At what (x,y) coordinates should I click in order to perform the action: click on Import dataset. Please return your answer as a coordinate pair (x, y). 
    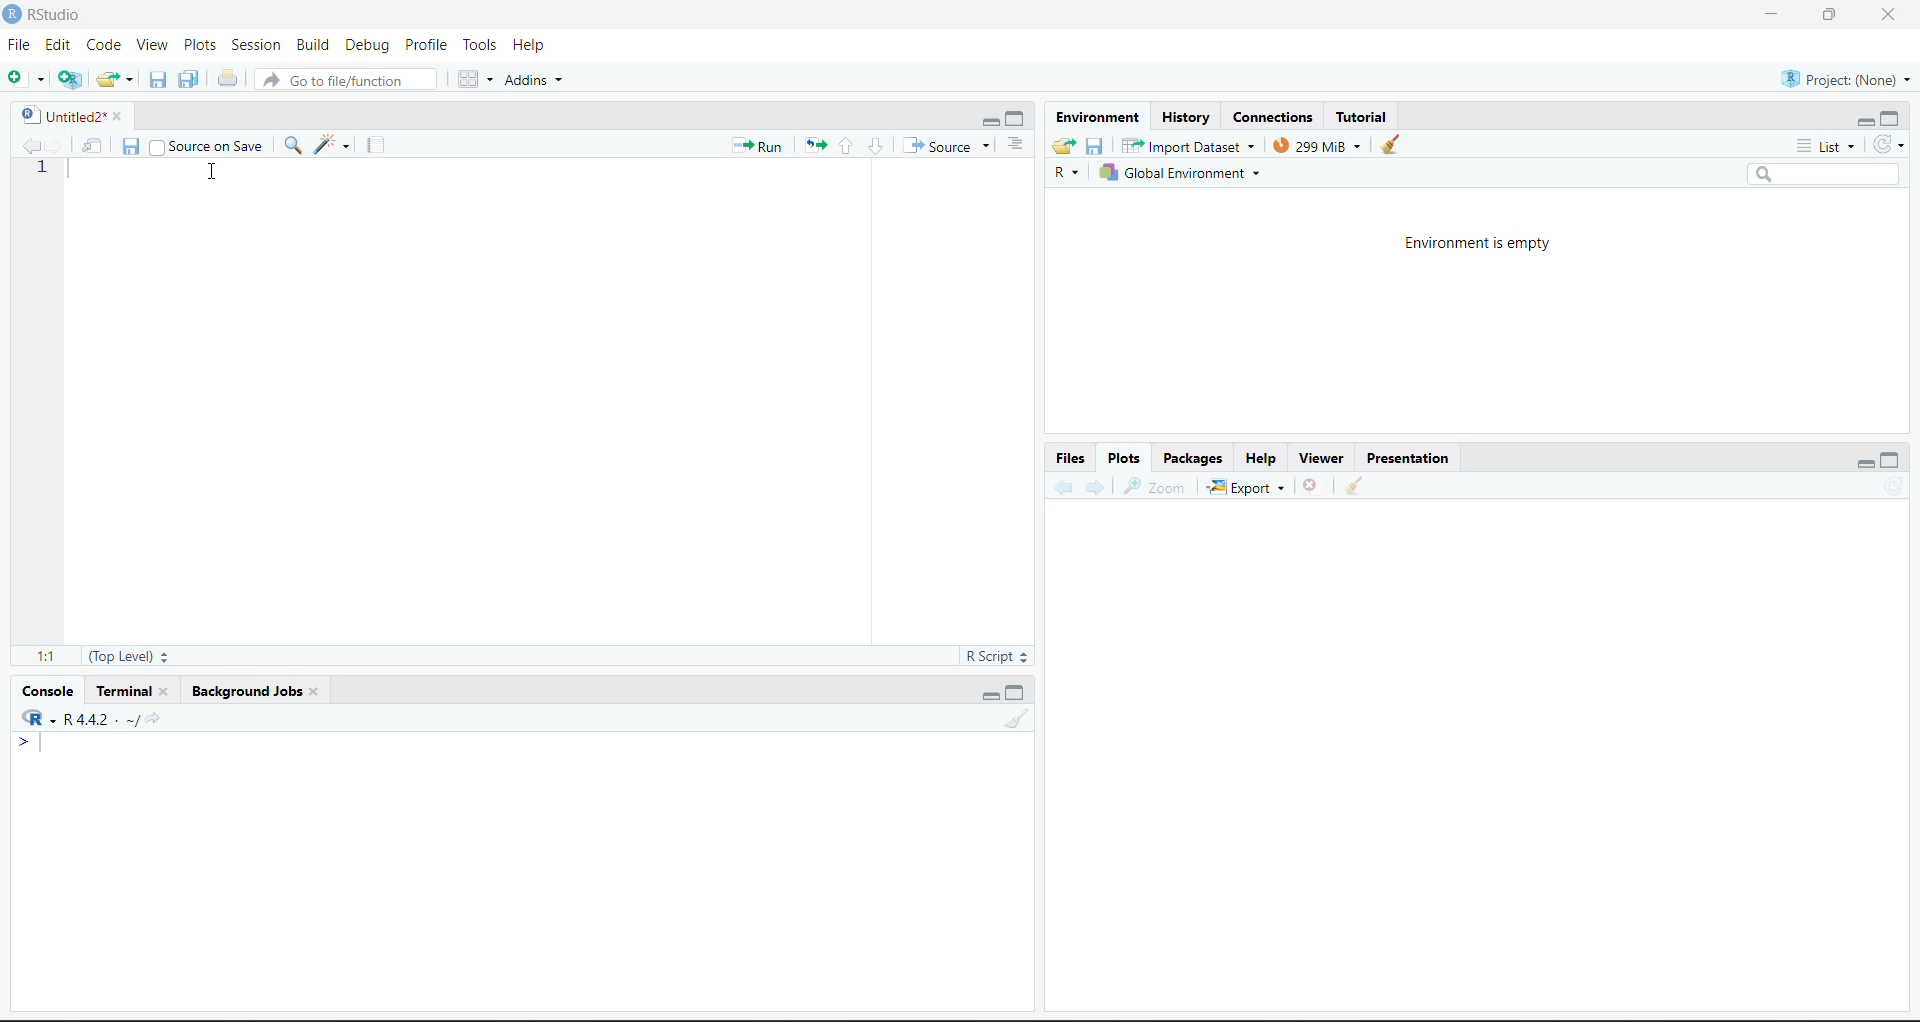
    Looking at the image, I should click on (1190, 145).